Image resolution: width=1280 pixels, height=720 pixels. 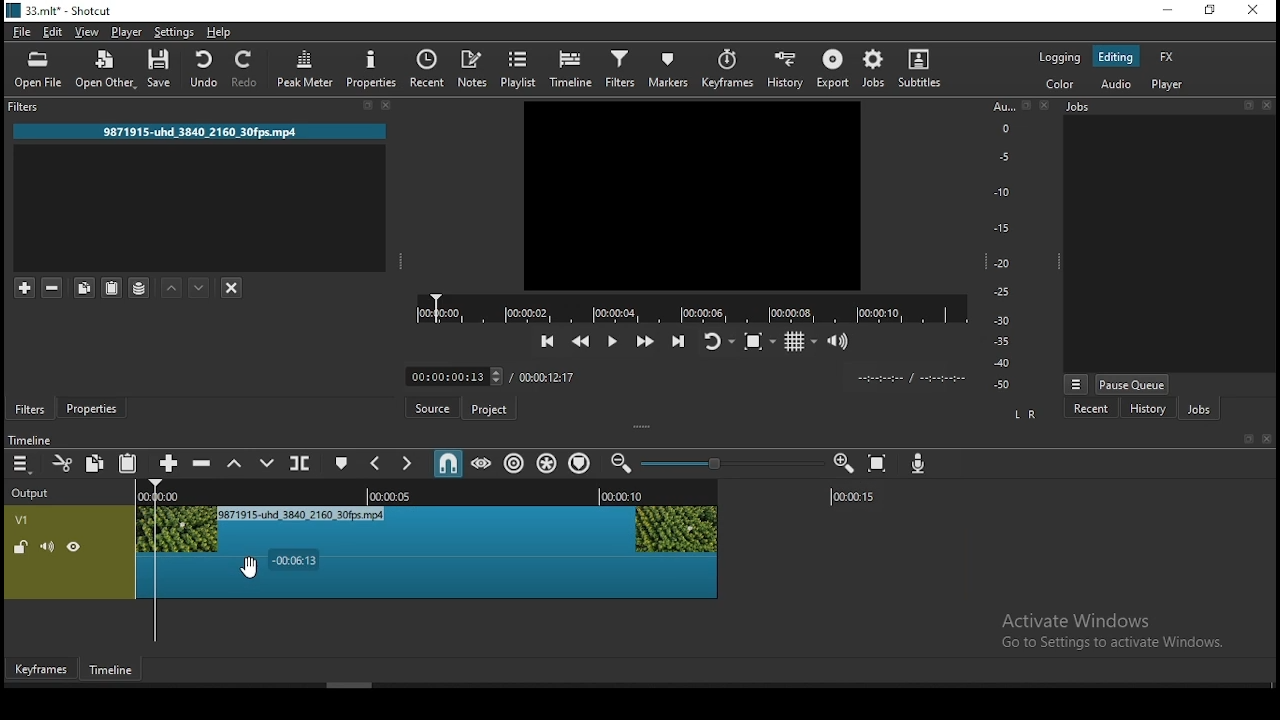 What do you see at coordinates (1267, 105) in the screenshot?
I see `close` at bounding box center [1267, 105].